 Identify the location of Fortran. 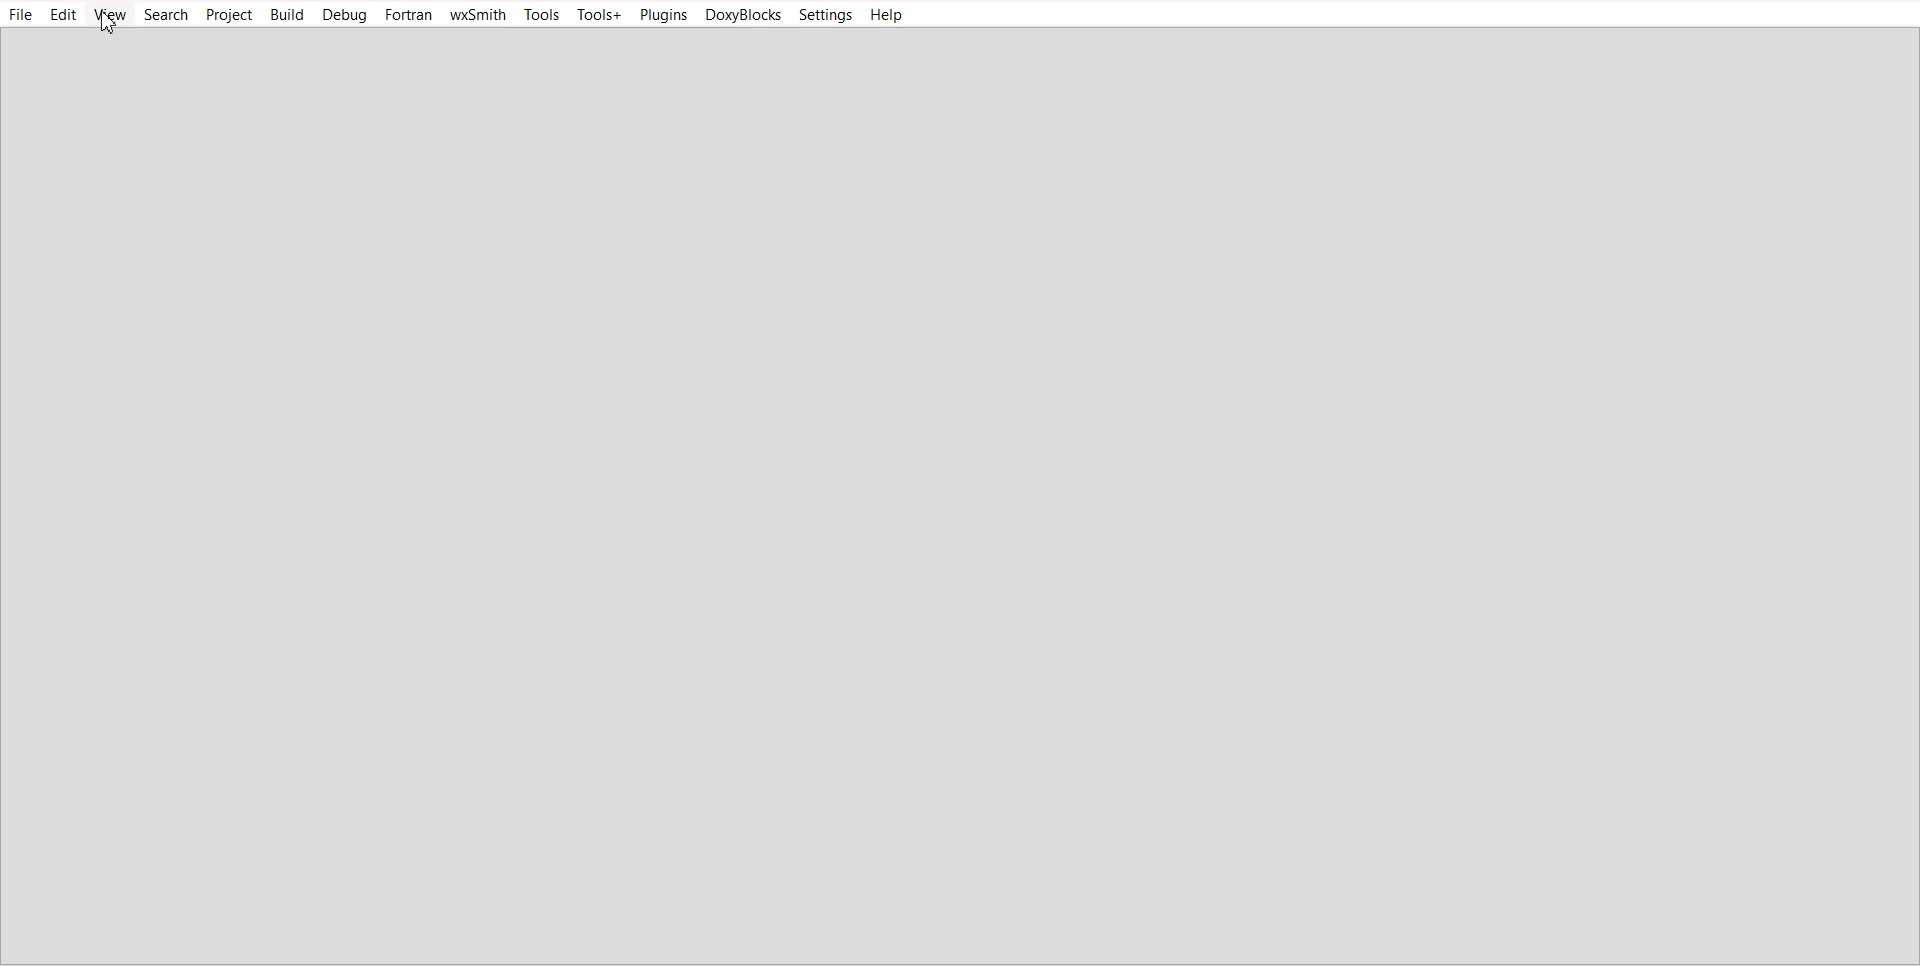
(409, 15).